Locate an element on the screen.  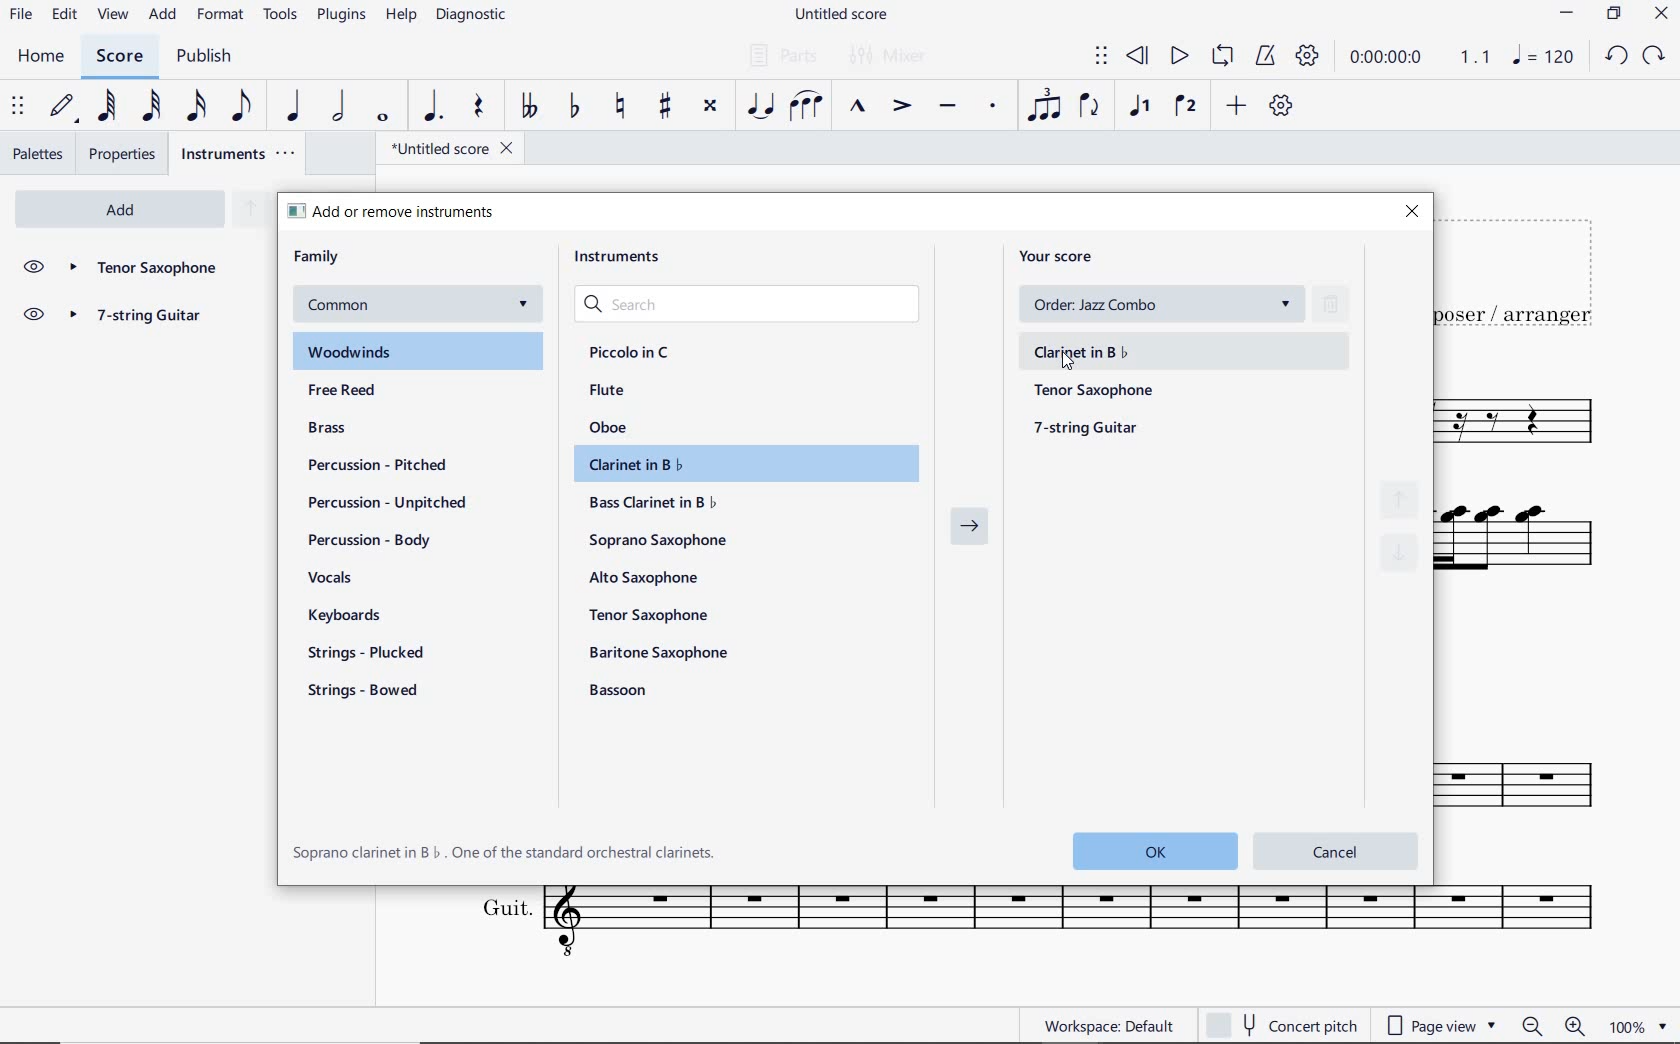
TIE is located at coordinates (760, 104).